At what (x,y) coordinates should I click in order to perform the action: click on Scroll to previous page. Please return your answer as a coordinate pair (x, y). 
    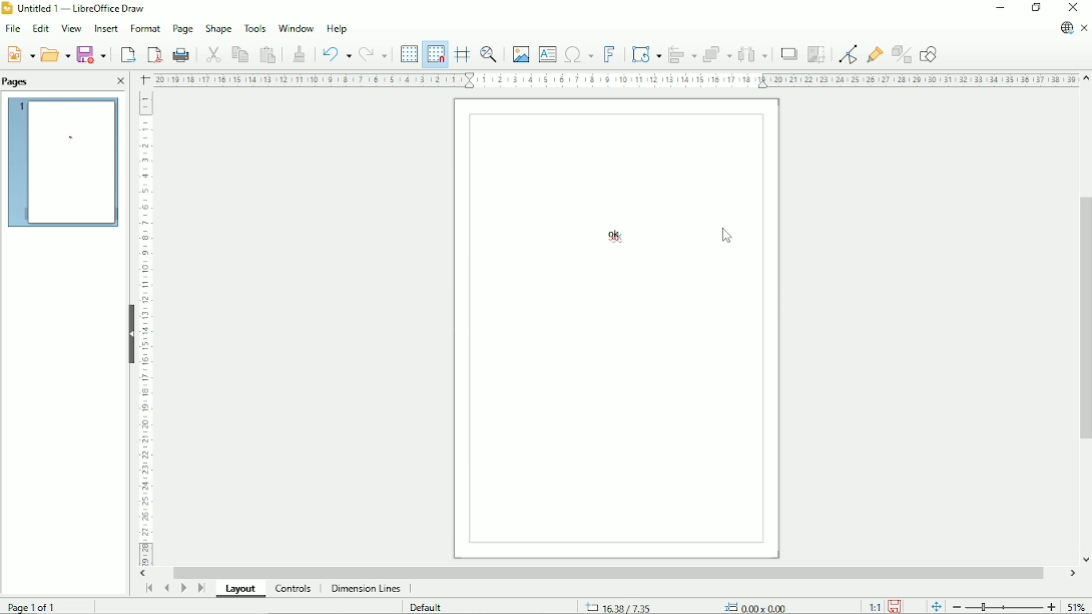
    Looking at the image, I should click on (166, 588).